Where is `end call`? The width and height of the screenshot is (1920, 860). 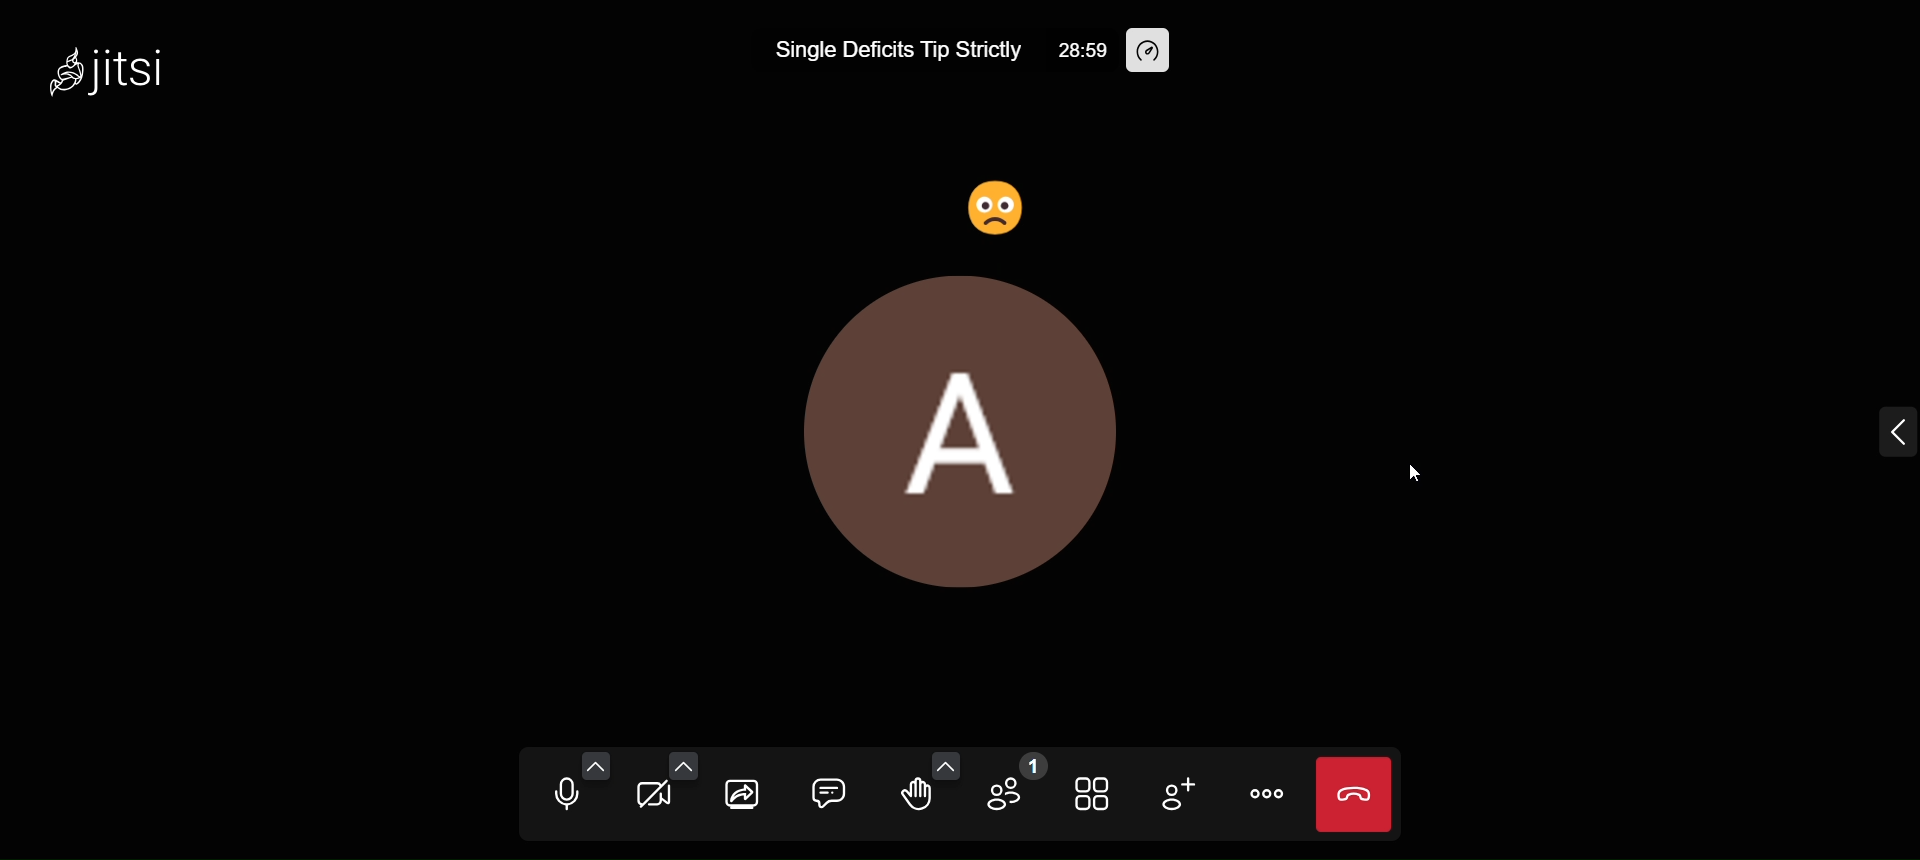
end call is located at coordinates (1356, 793).